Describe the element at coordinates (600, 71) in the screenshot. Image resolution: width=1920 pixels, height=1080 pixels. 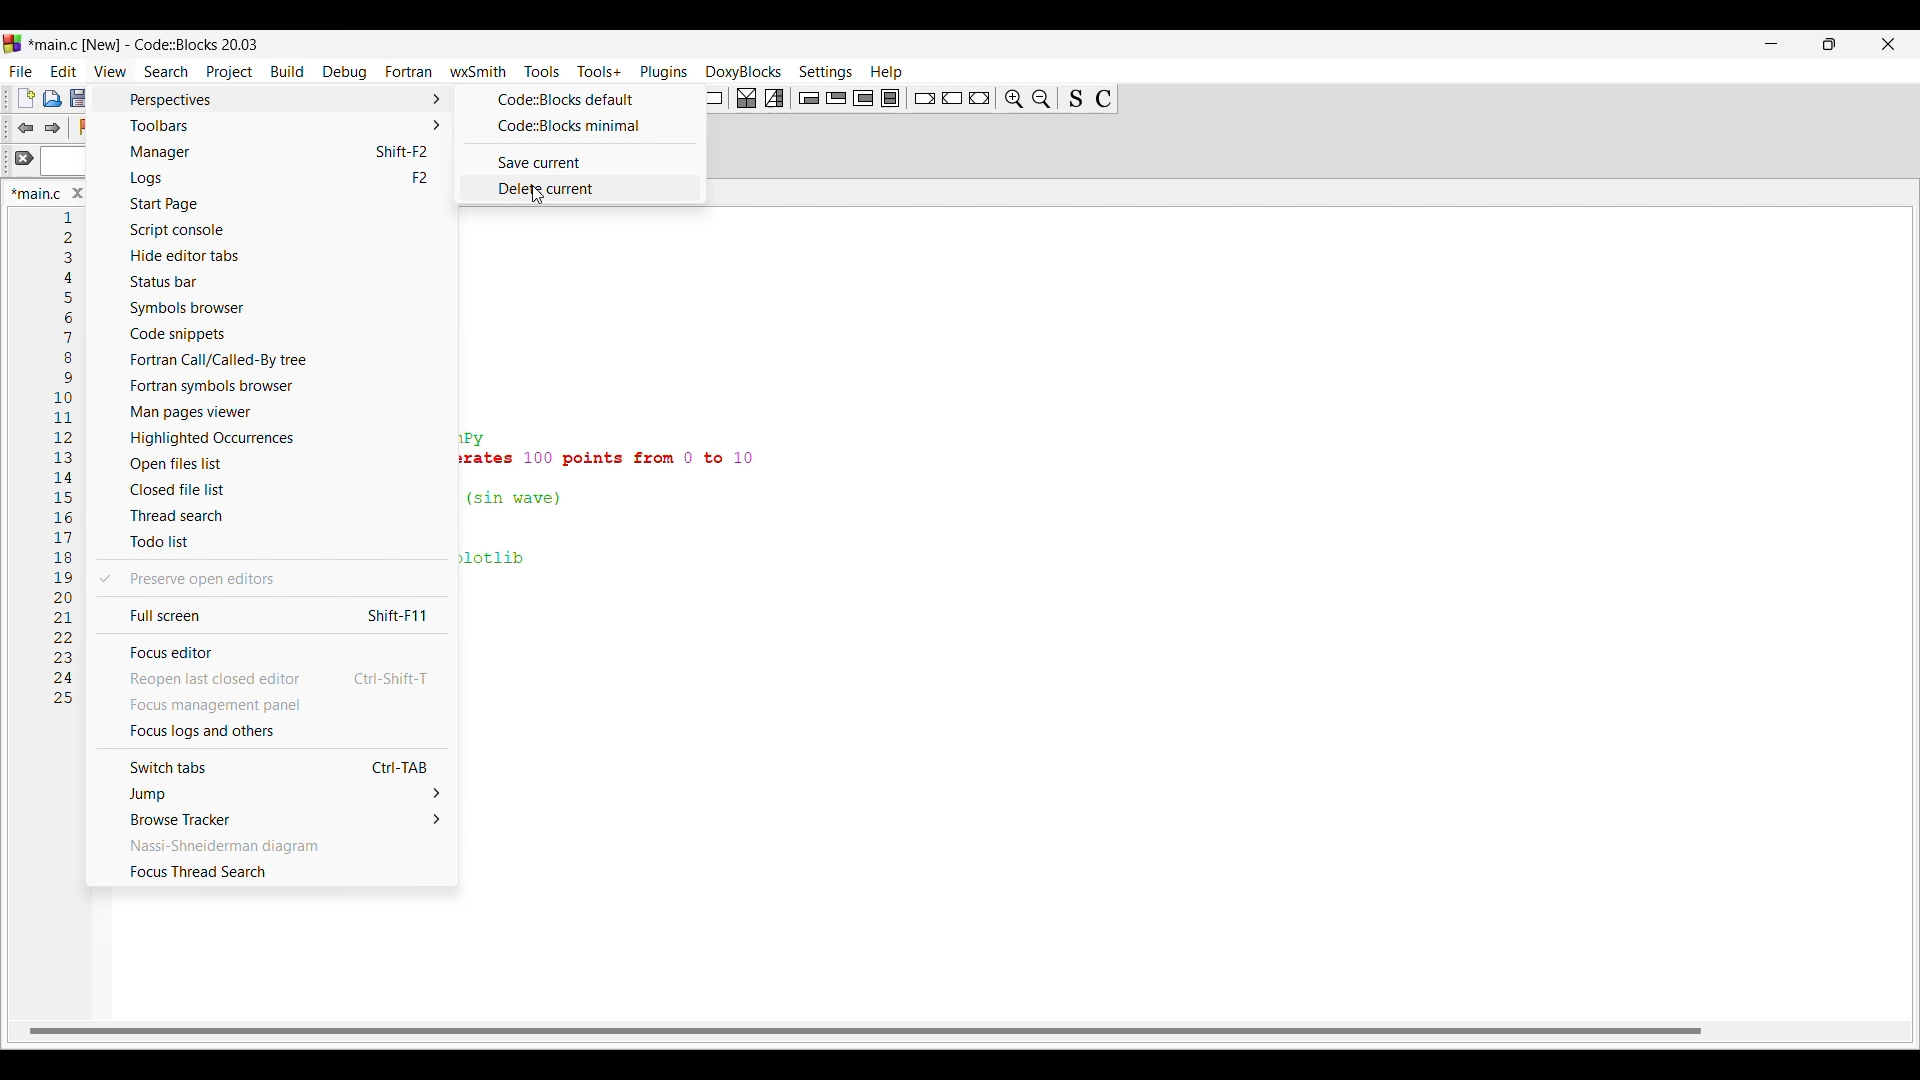
I see `Tools+ menu` at that location.